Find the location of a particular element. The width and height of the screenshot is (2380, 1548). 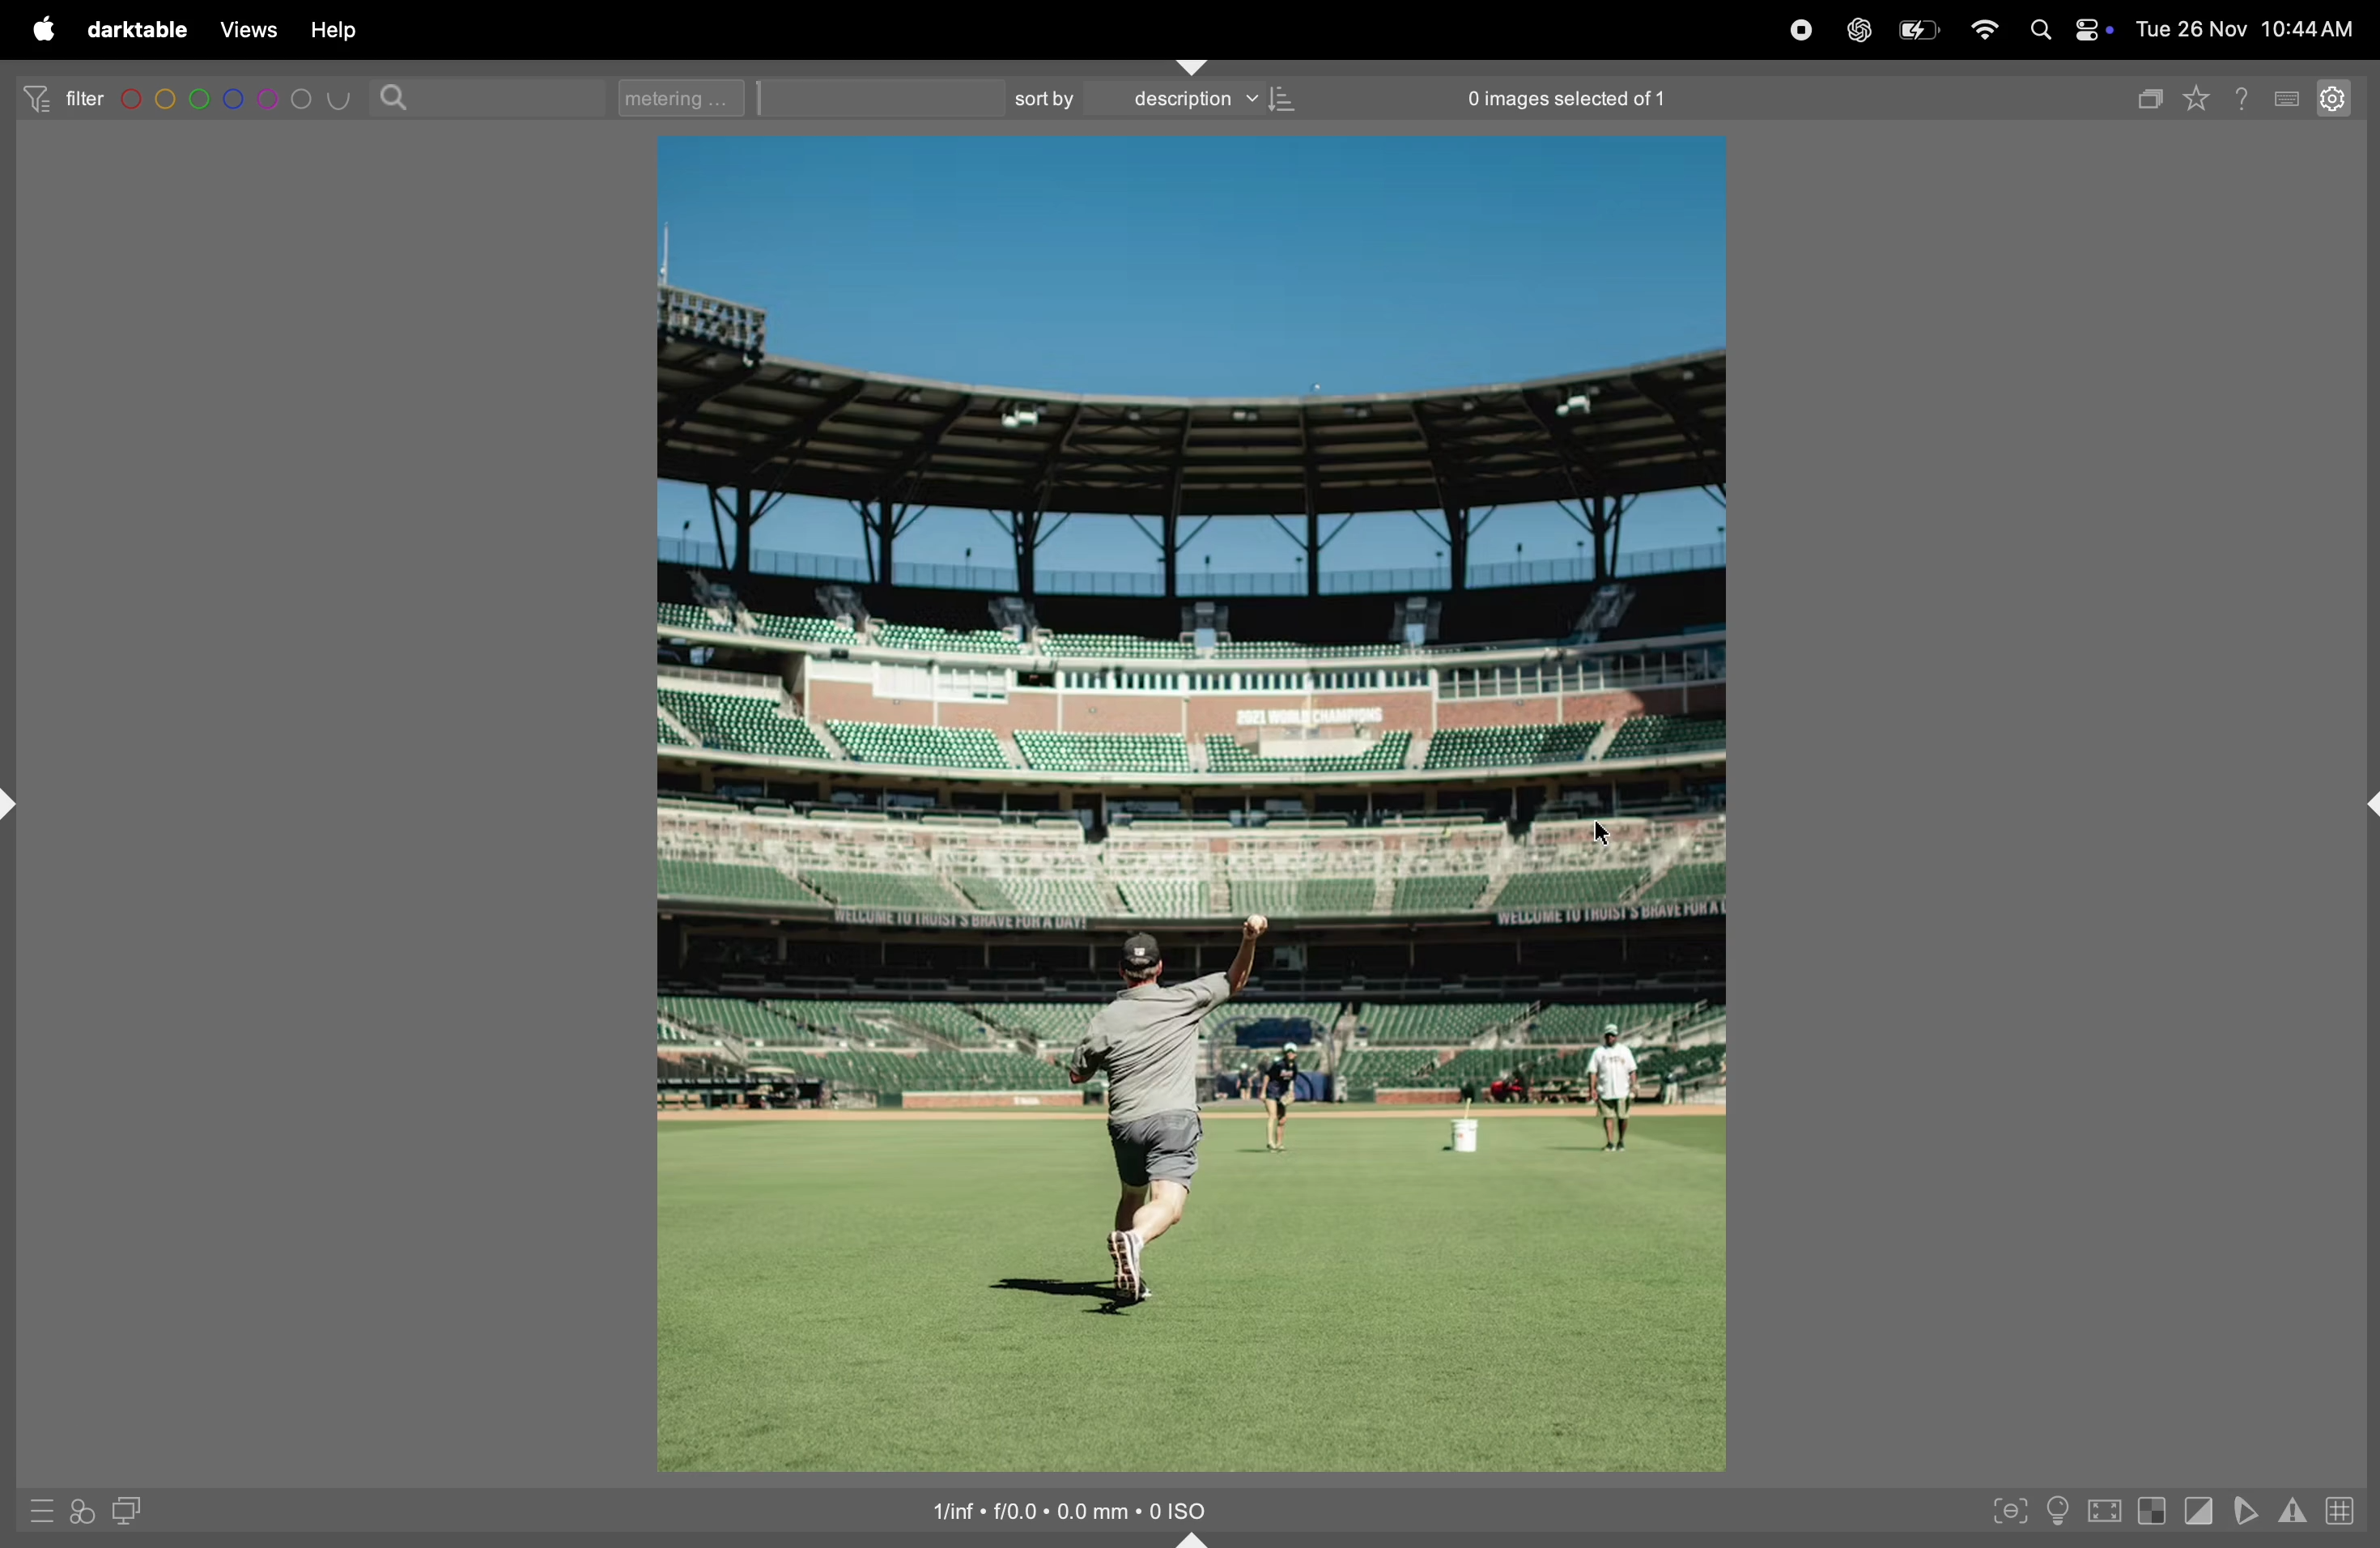

shift+ctrl+r is located at coordinates (2365, 803).